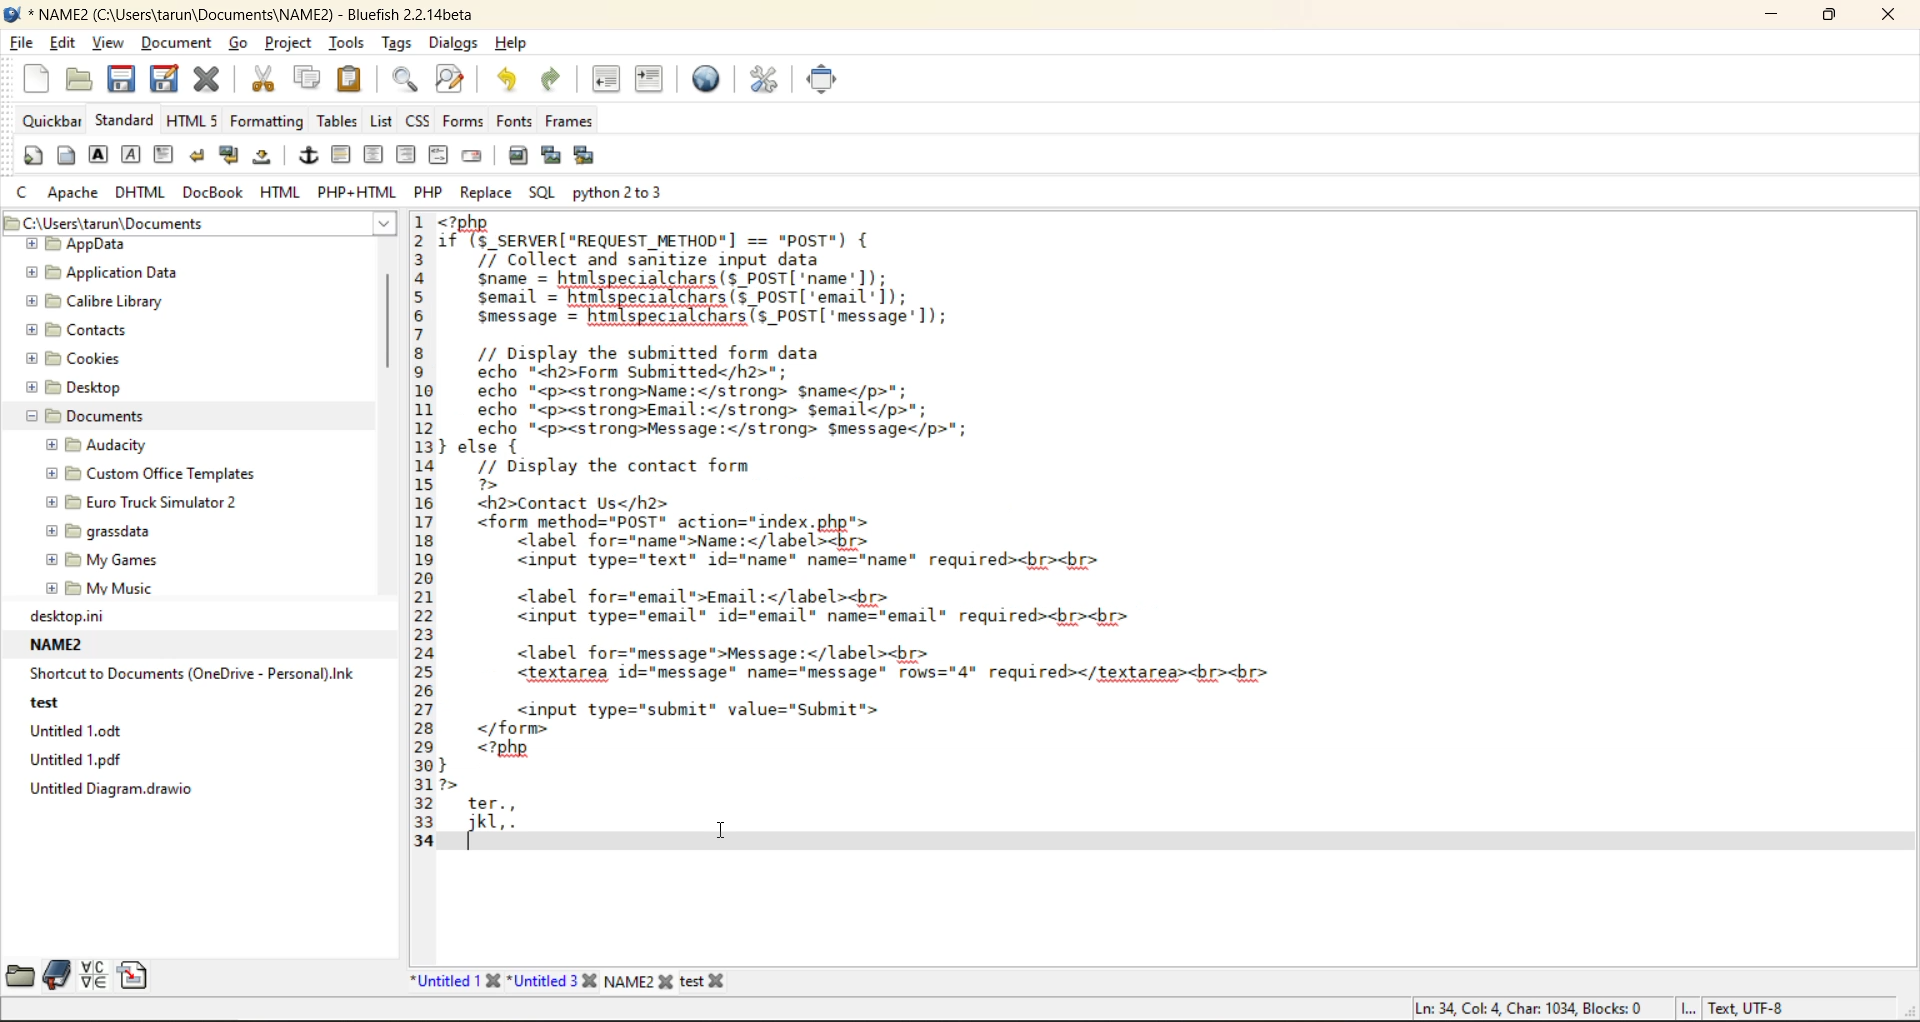 This screenshot has width=1920, height=1022. What do you see at coordinates (341, 158) in the screenshot?
I see `horizontal rule` at bounding box center [341, 158].